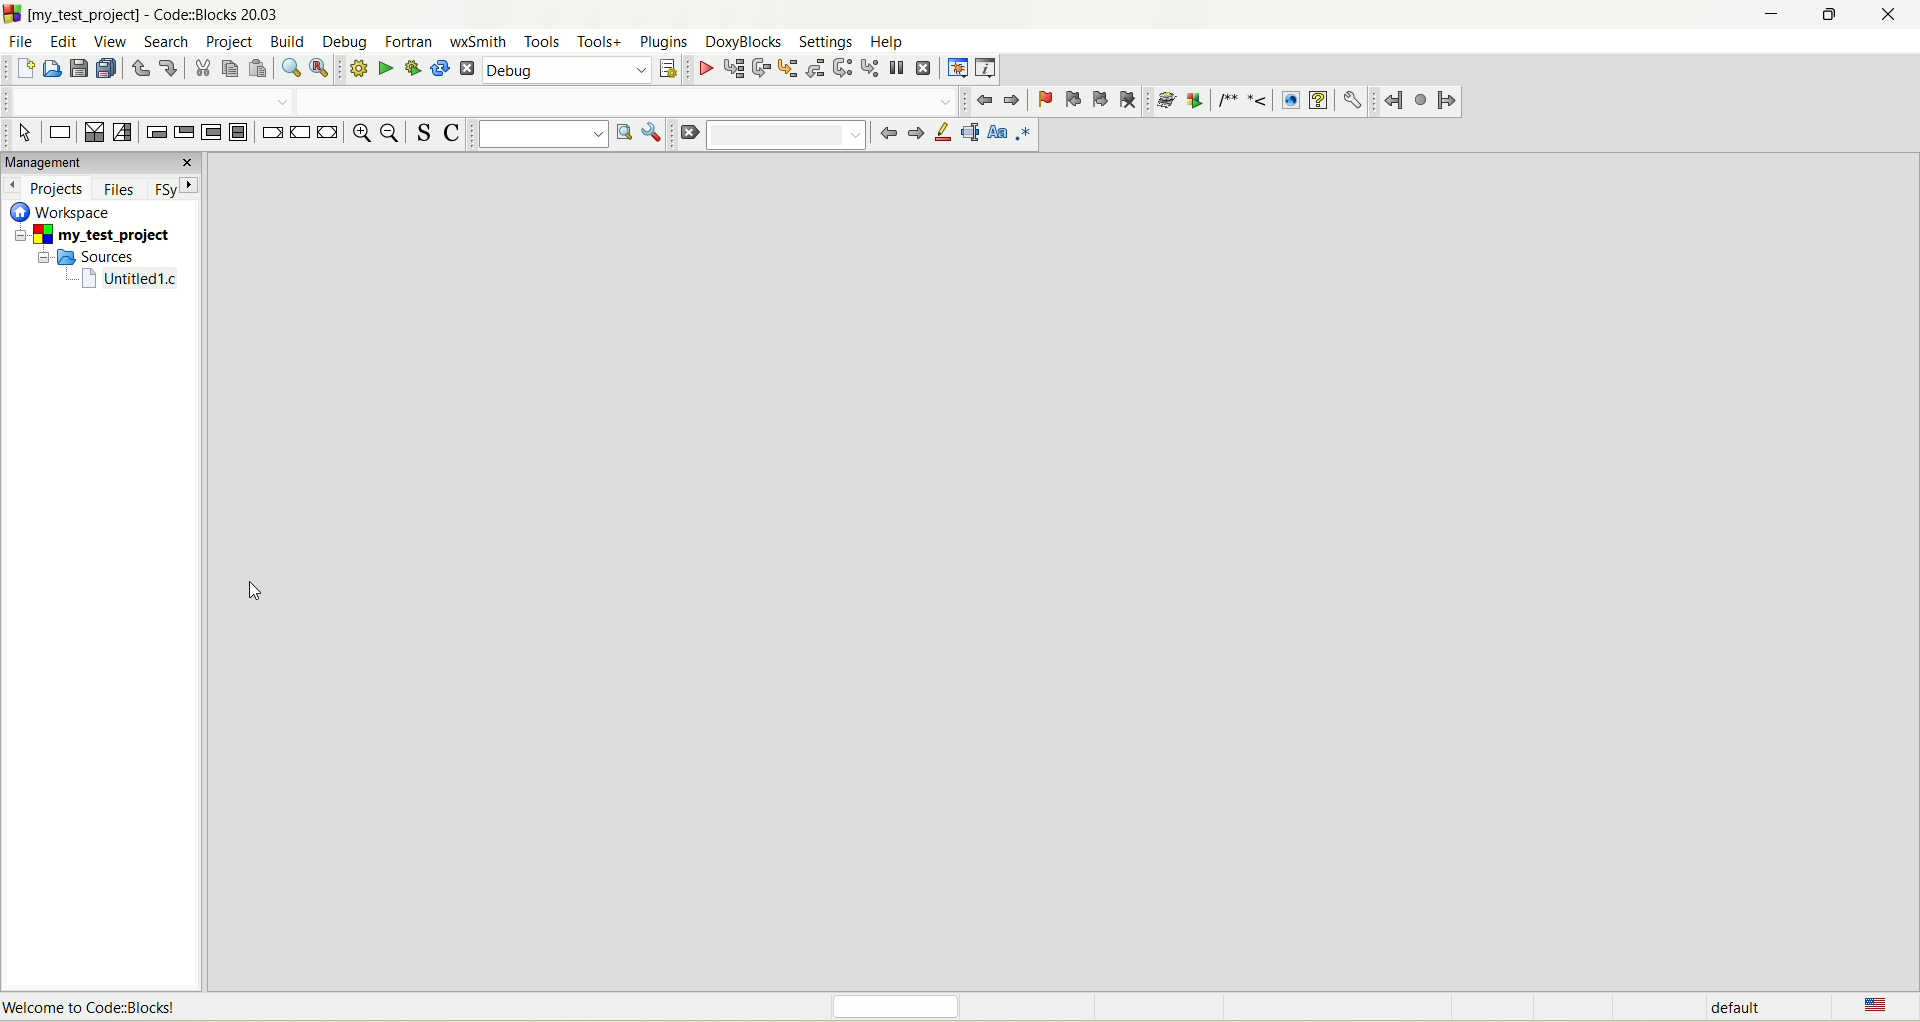 The width and height of the screenshot is (1920, 1022). I want to click on rebuild, so click(440, 68).